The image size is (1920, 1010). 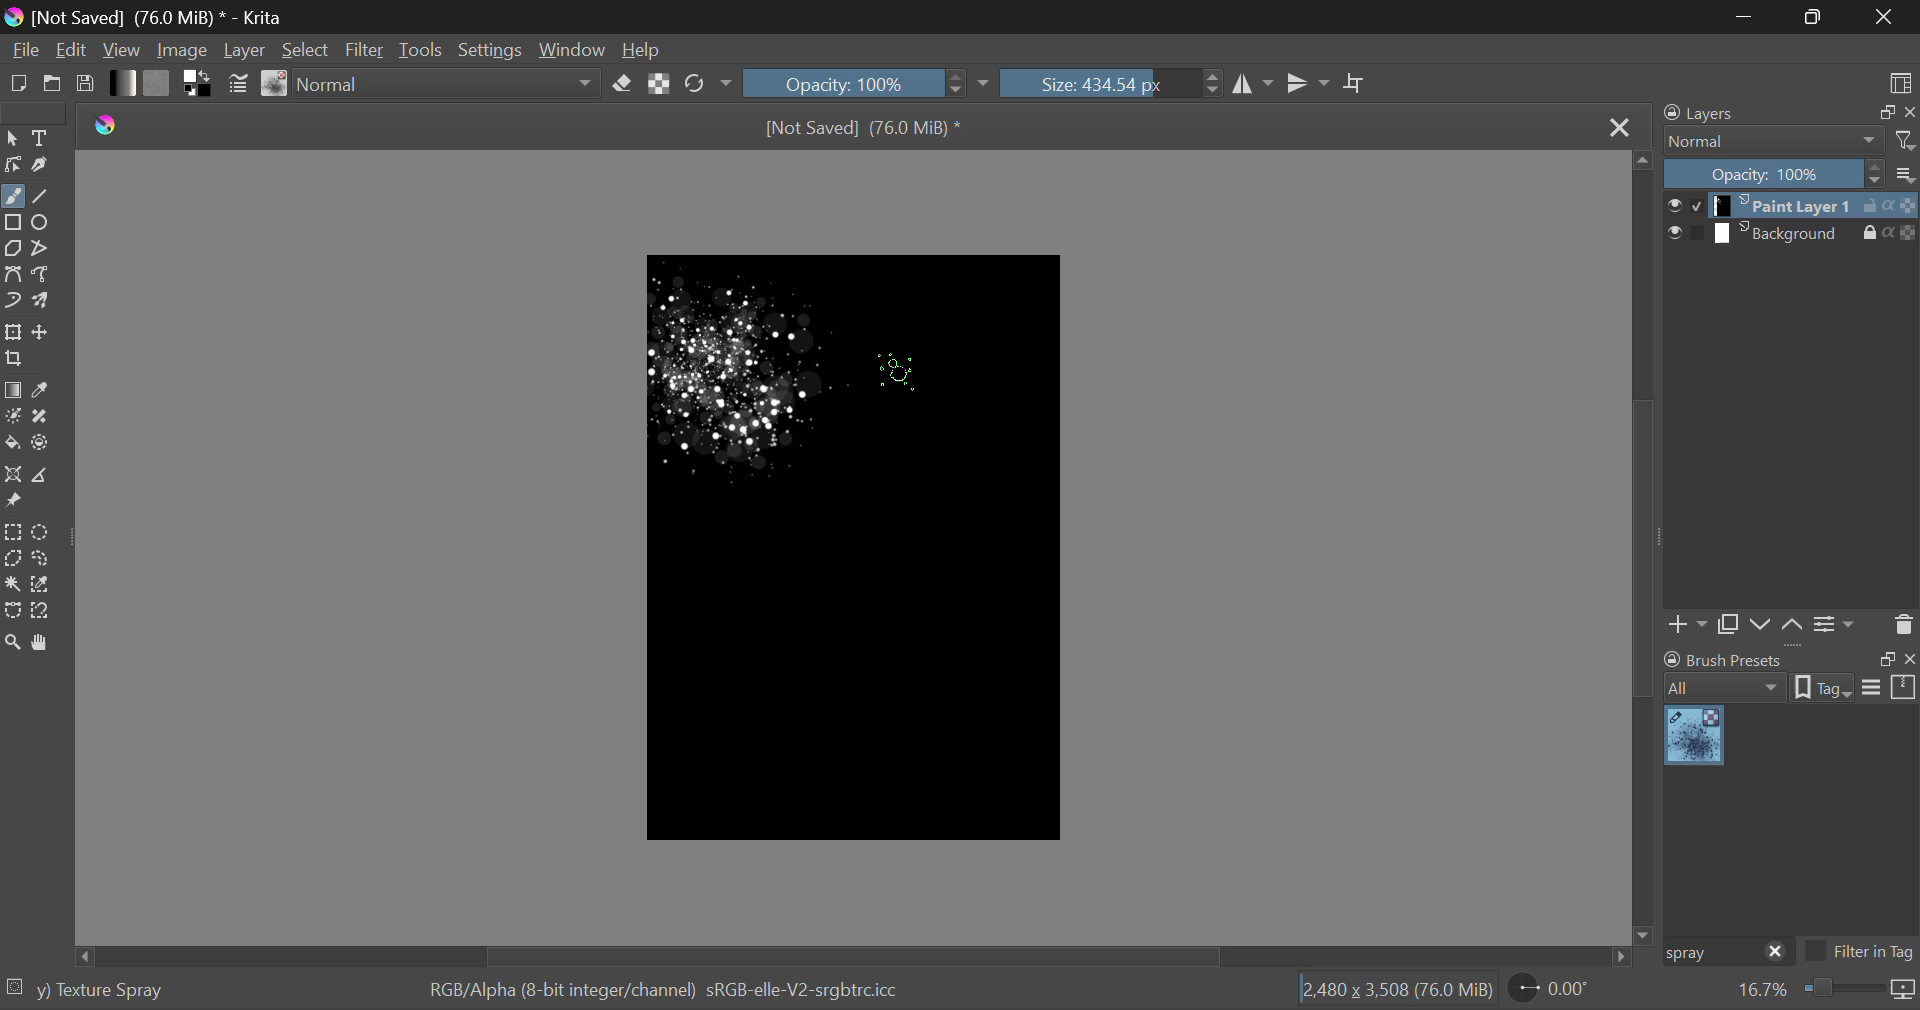 I want to click on close, so click(x=1776, y=953).